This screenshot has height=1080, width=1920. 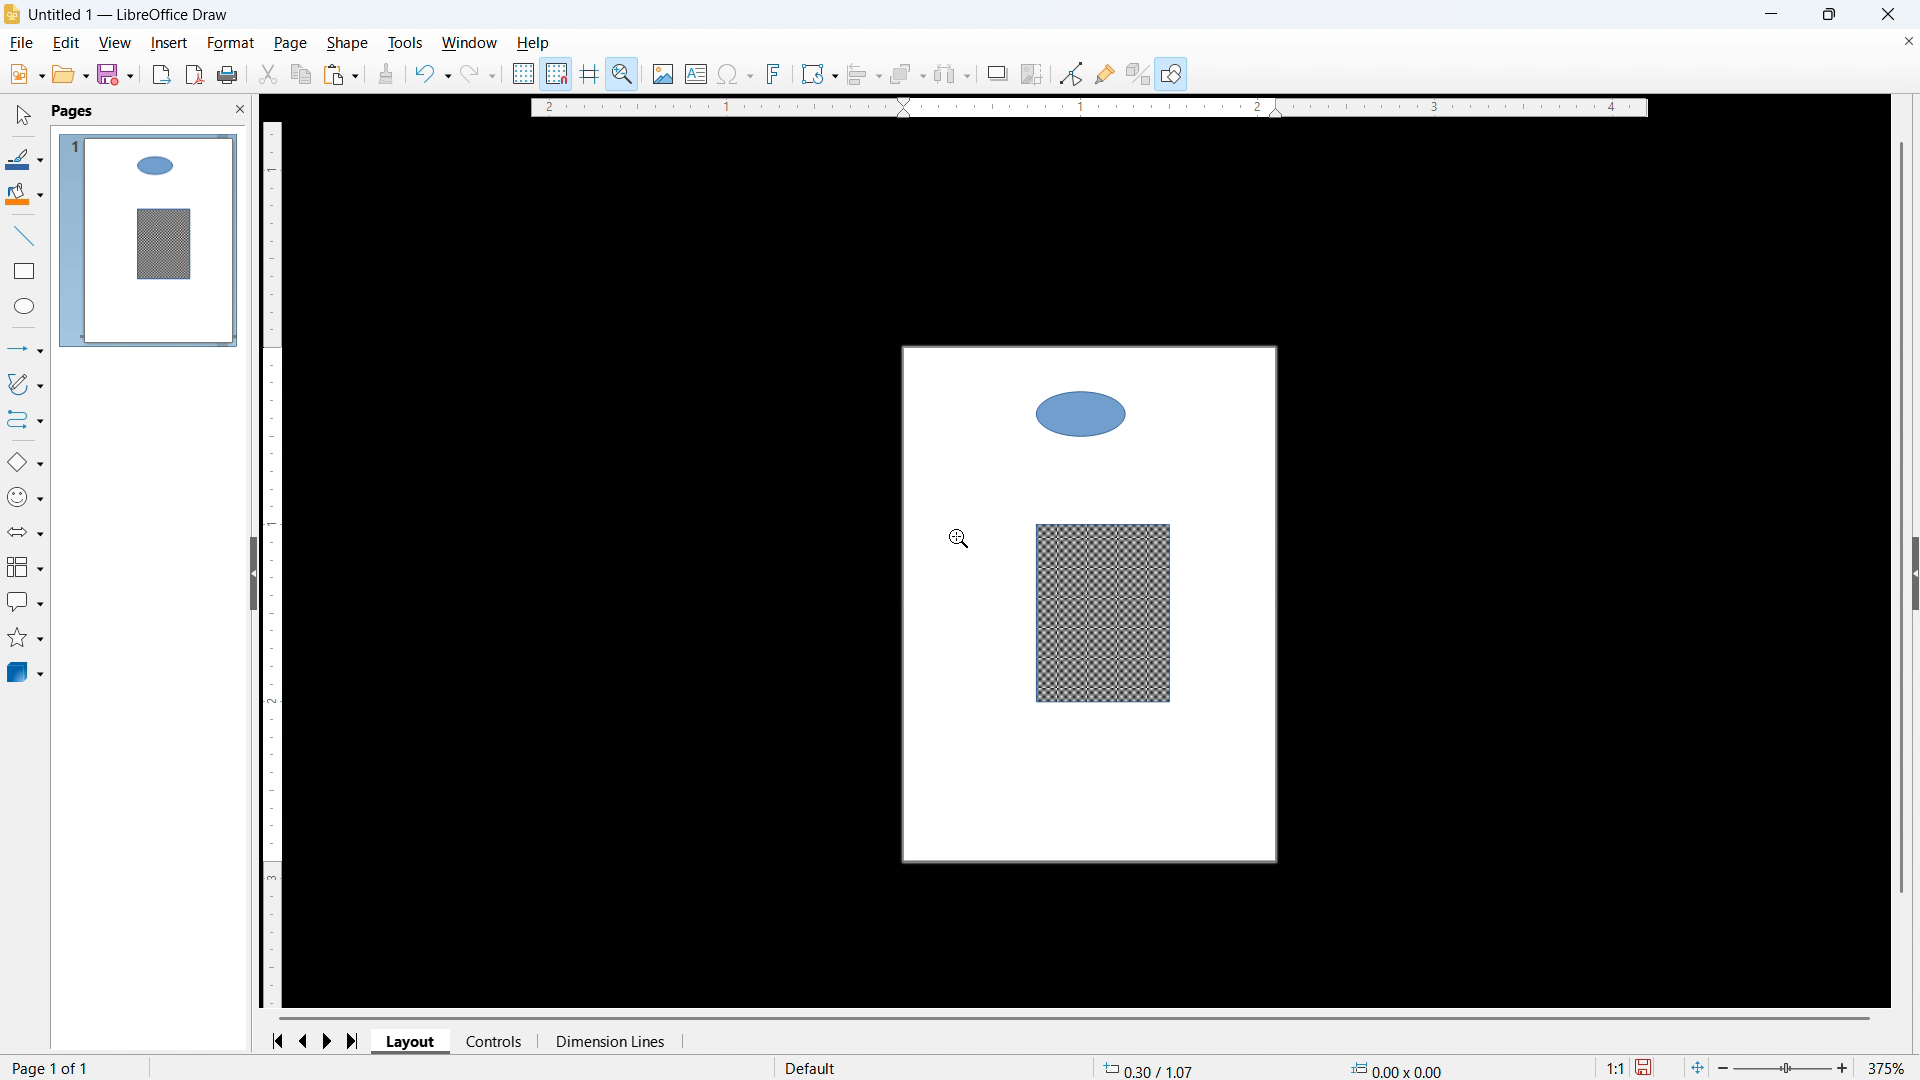 I want to click on maximise , so click(x=1828, y=15).